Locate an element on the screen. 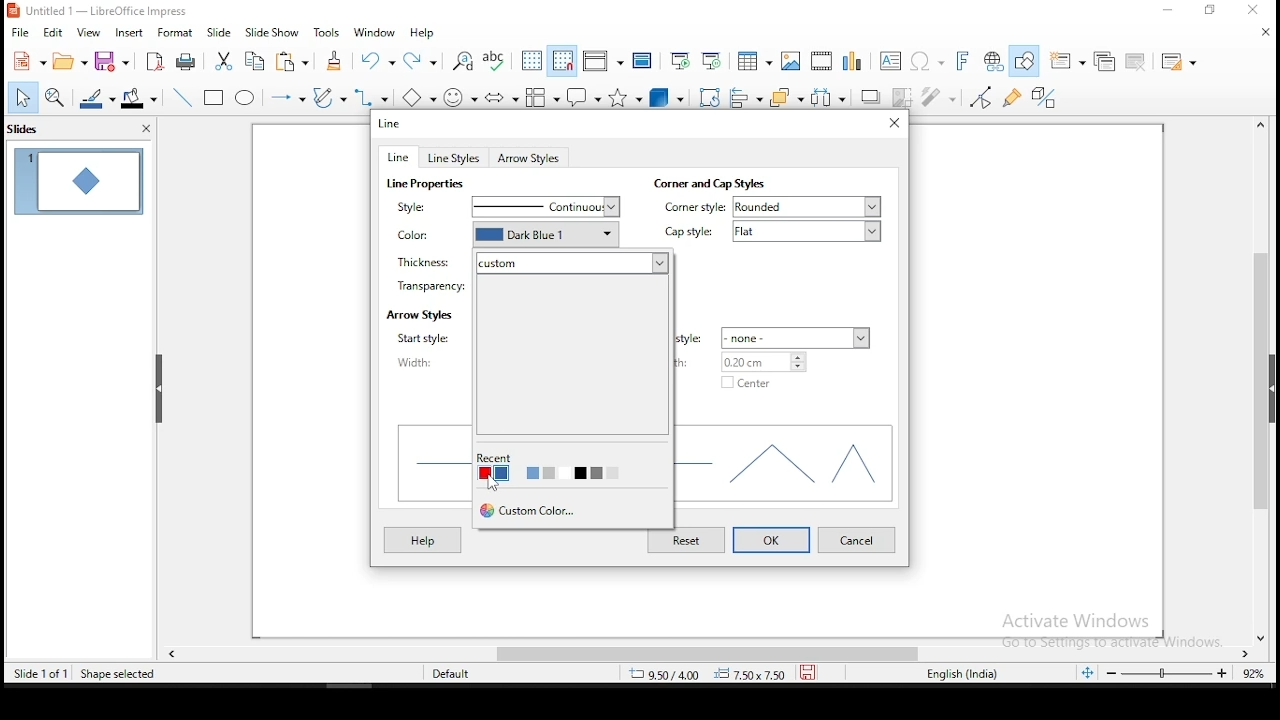 This screenshot has width=1280, height=720. slide layout is located at coordinates (1182, 62).